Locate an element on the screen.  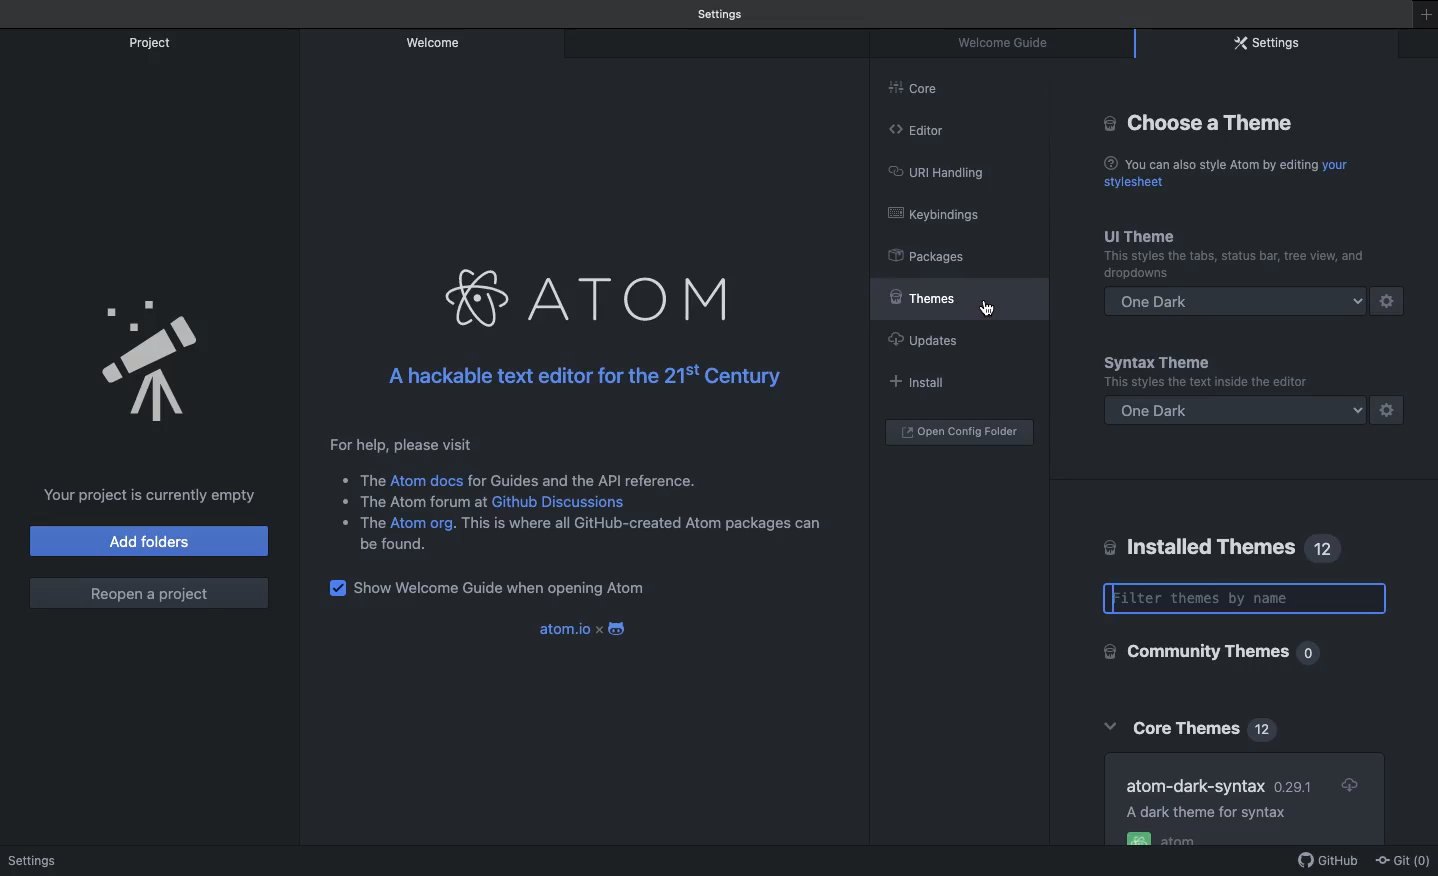
Core is located at coordinates (961, 85).